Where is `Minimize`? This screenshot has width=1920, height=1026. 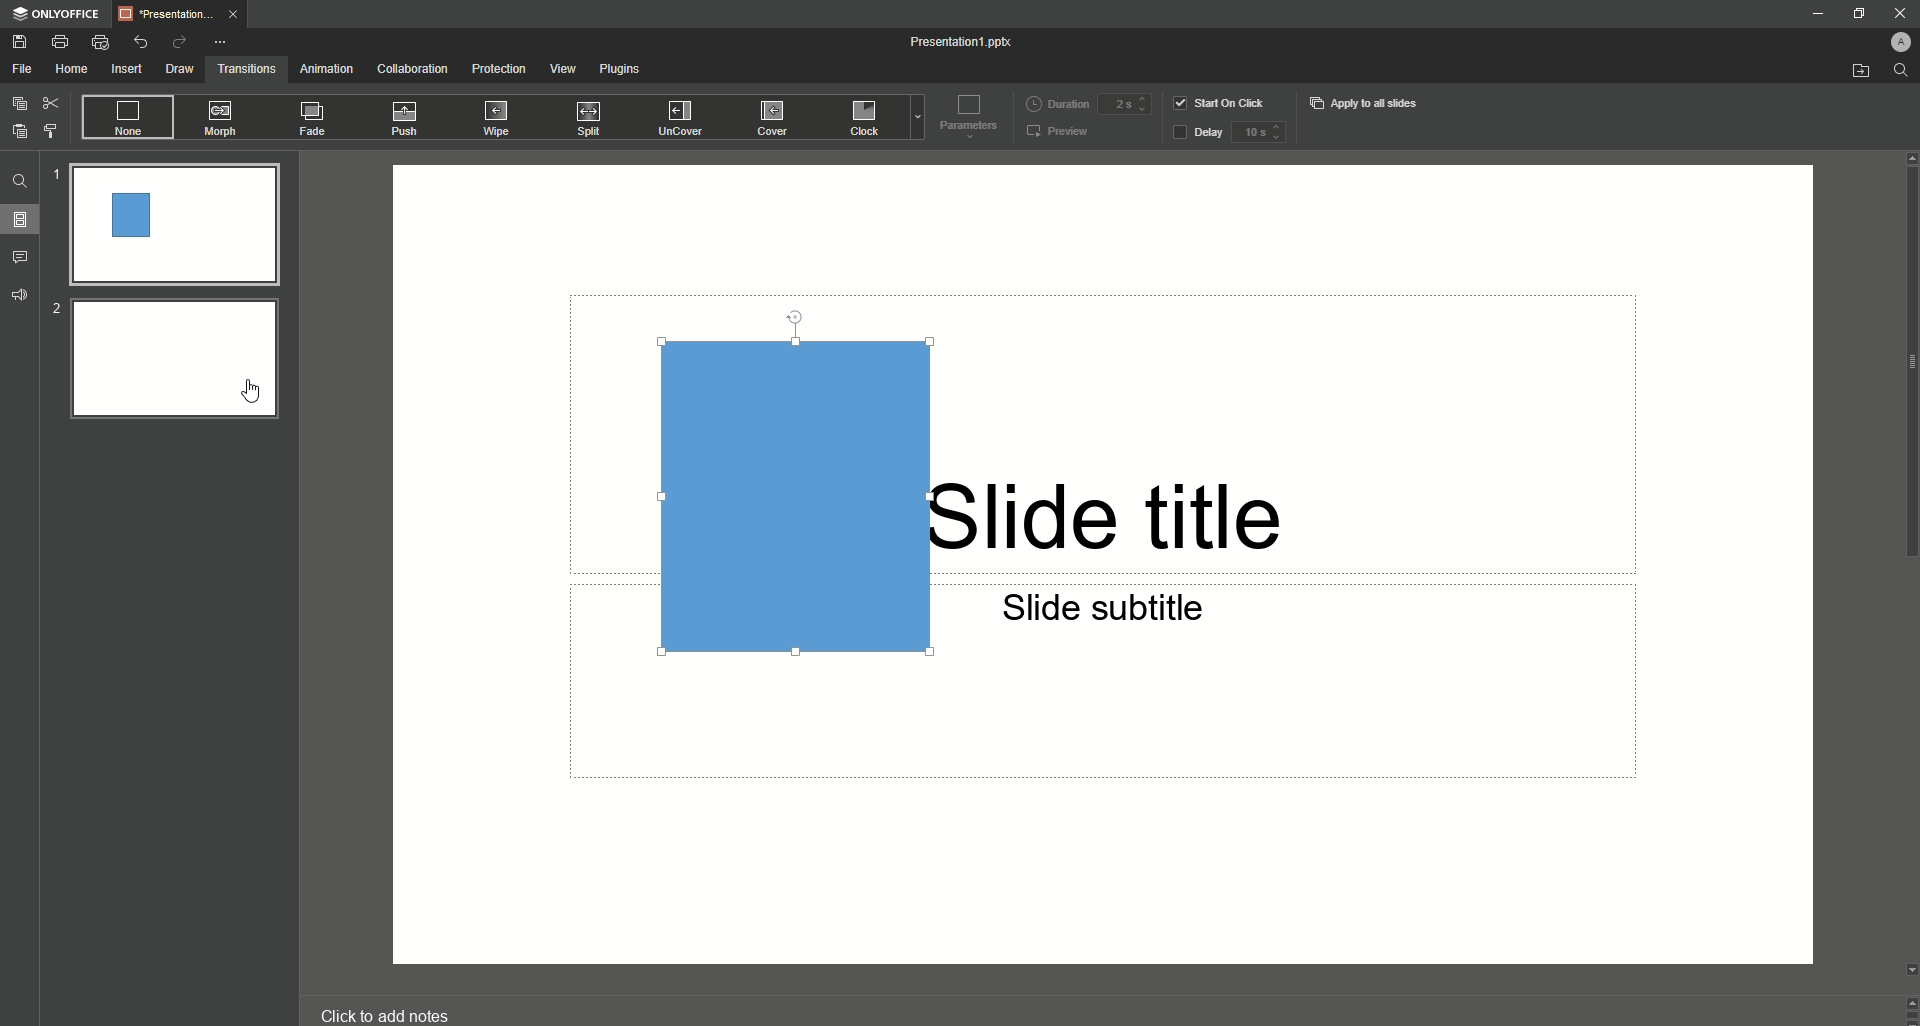 Minimize is located at coordinates (1814, 12).